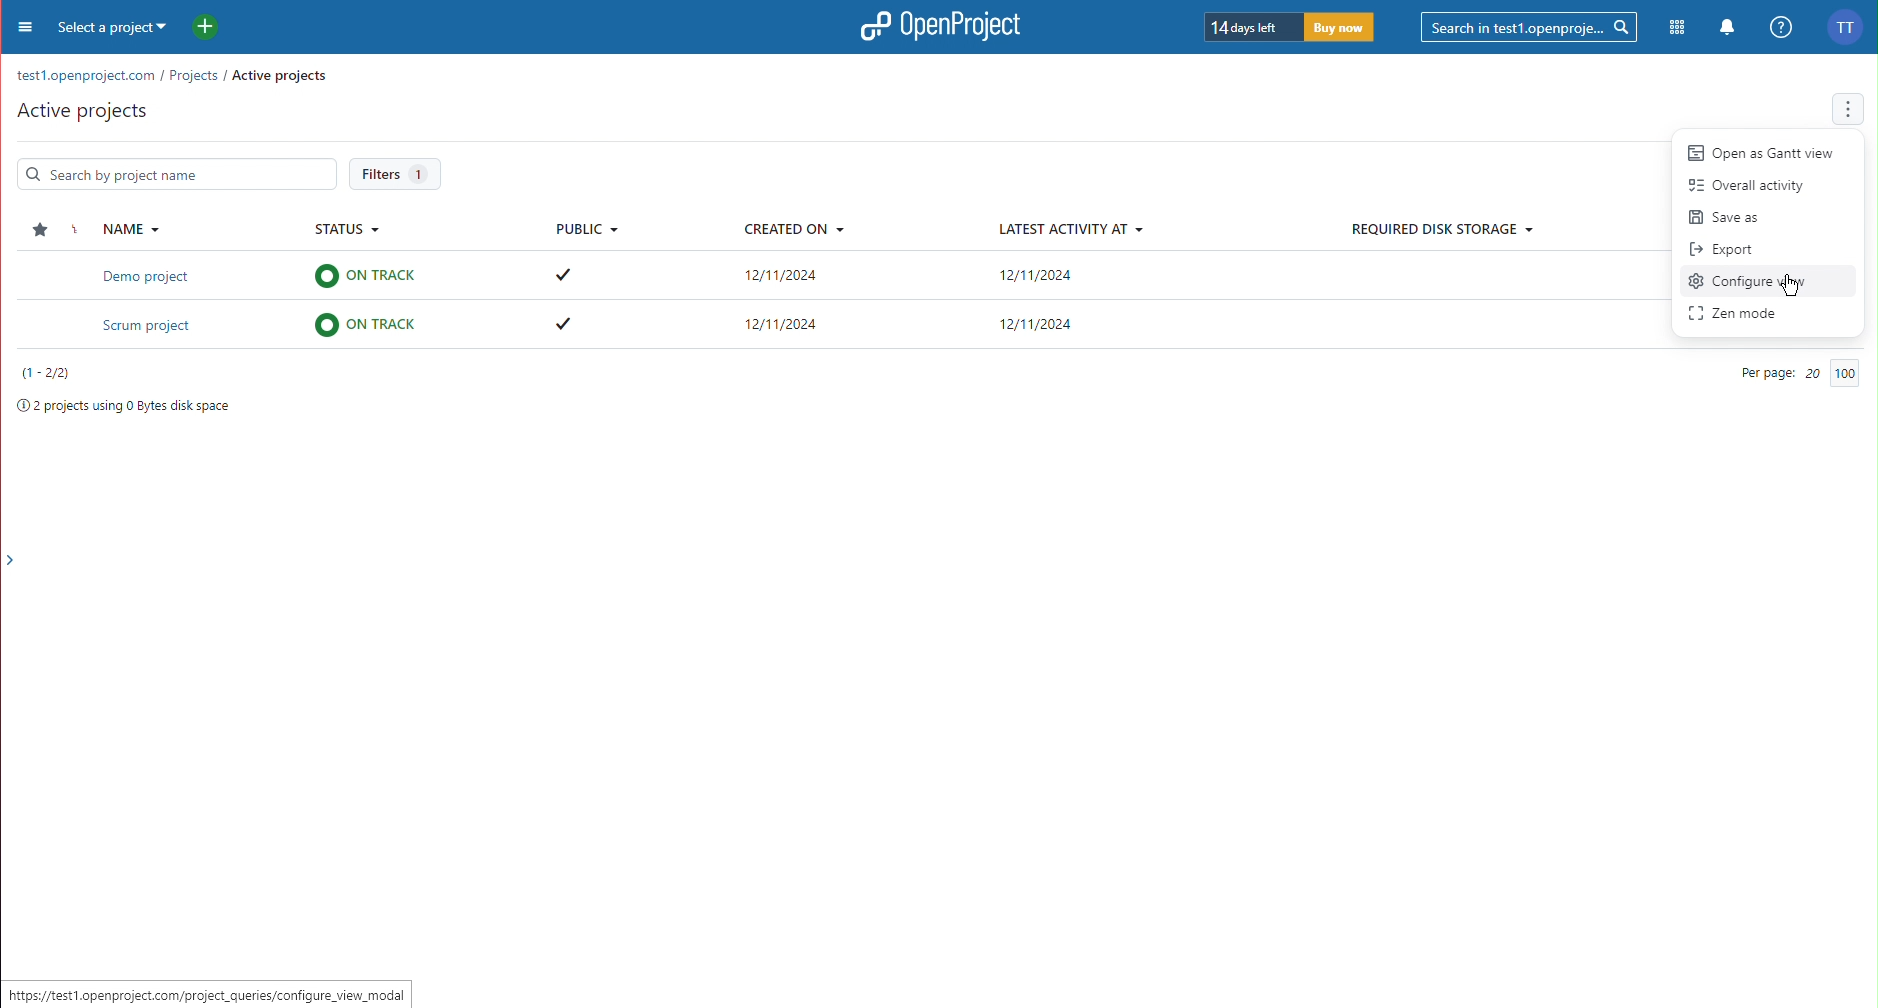  Describe the element at coordinates (1849, 109) in the screenshot. I see `More` at that location.